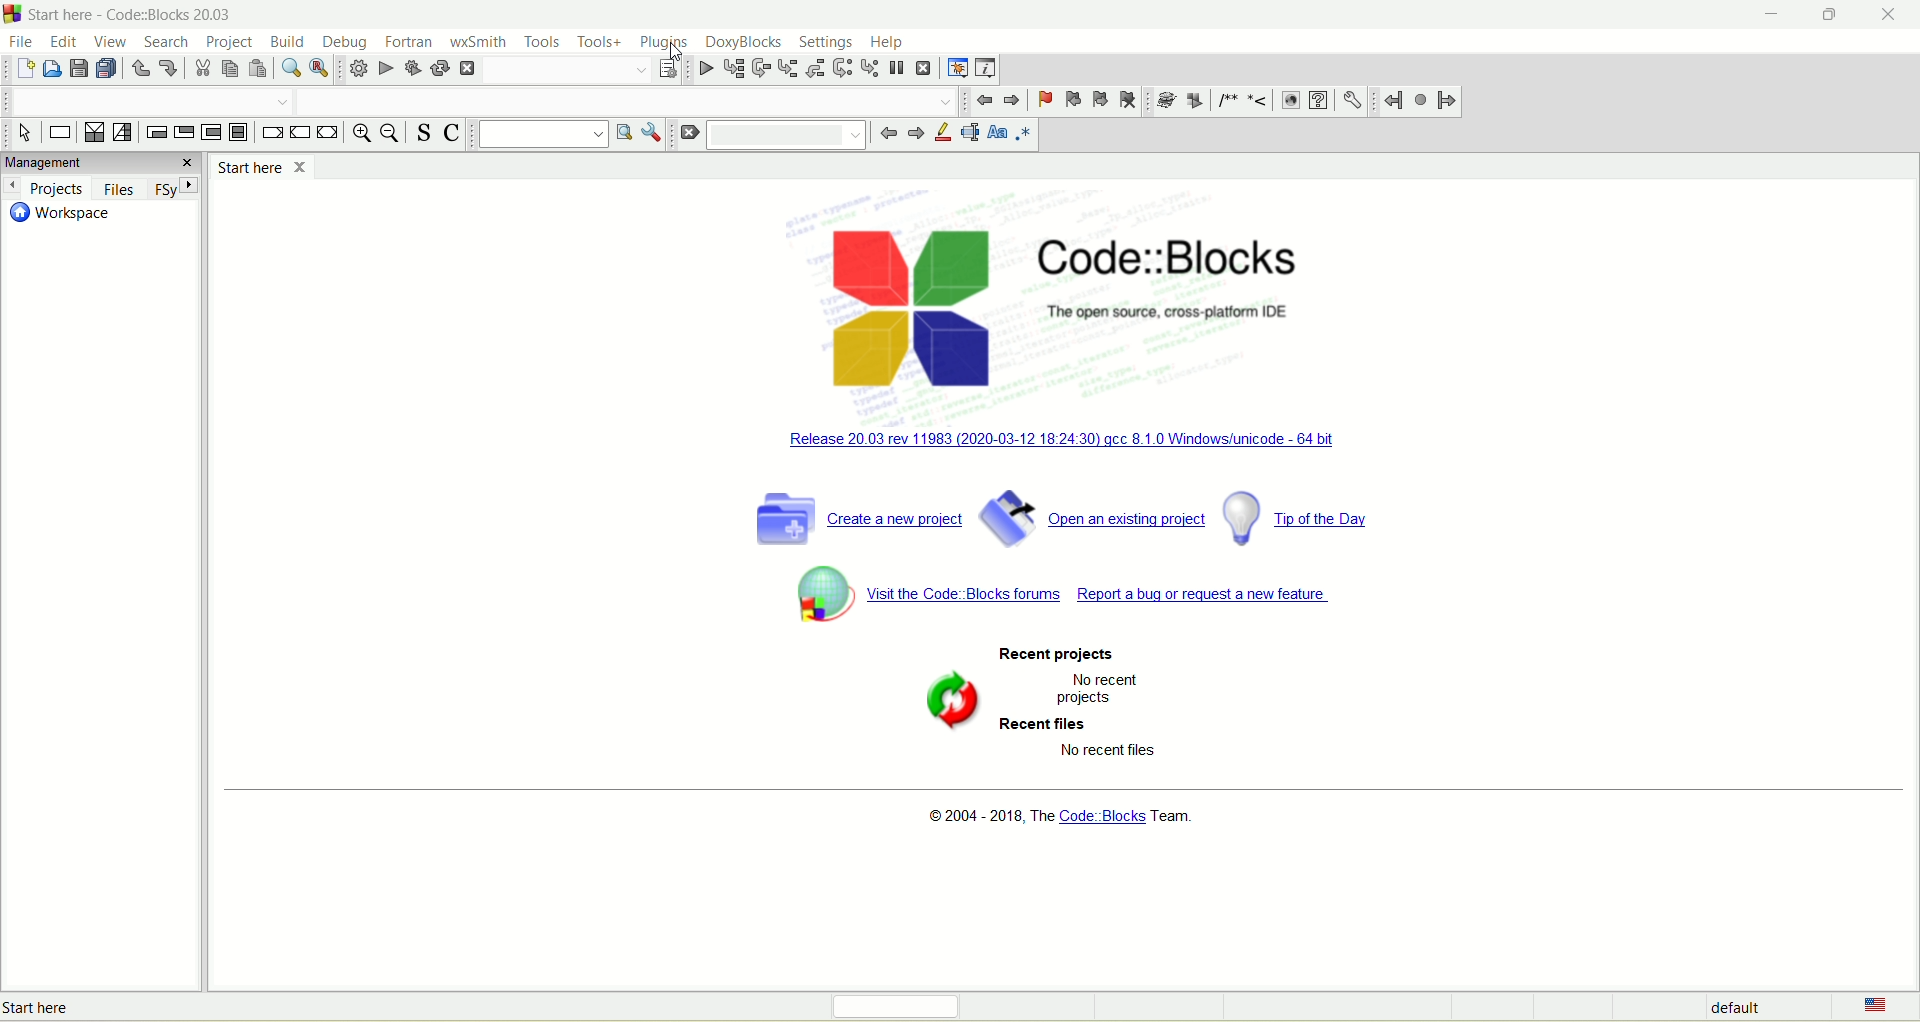 Image resolution: width=1920 pixels, height=1022 pixels. What do you see at coordinates (327, 133) in the screenshot?
I see `return instruction` at bounding box center [327, 133].